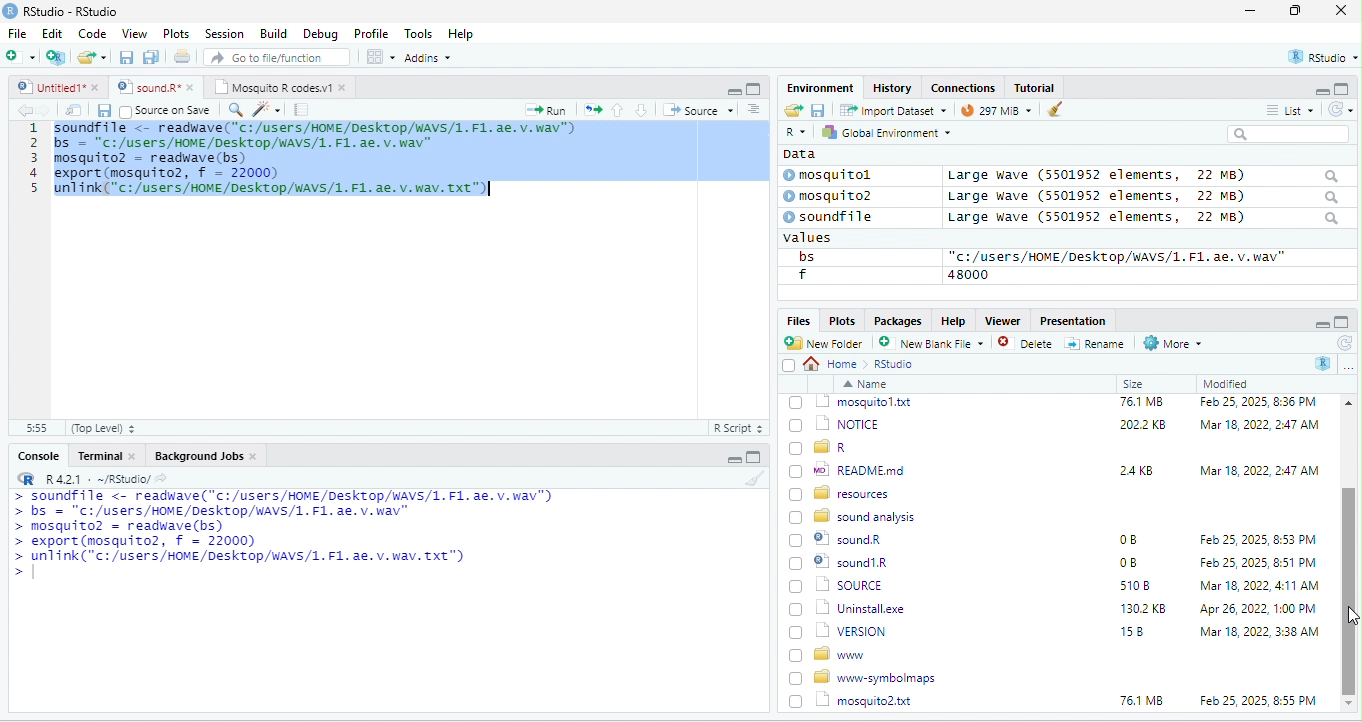 The width and height of the screenshot is (1362, 722). Describe the element at coordinates (1343, 343) in the screenshot. I see `refresh` at that location.